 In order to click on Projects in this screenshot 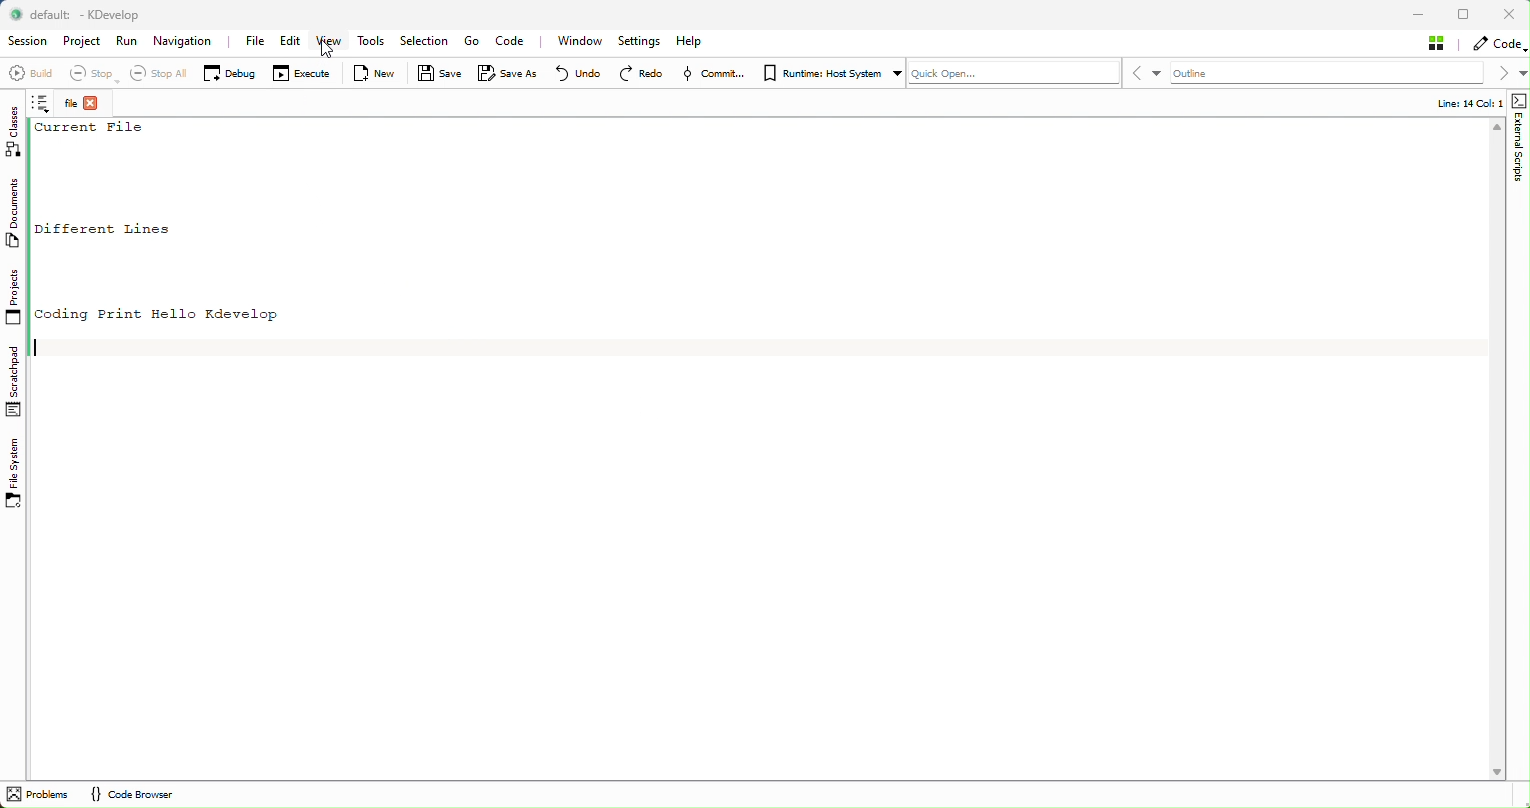, I will do `click(14, 300)`.